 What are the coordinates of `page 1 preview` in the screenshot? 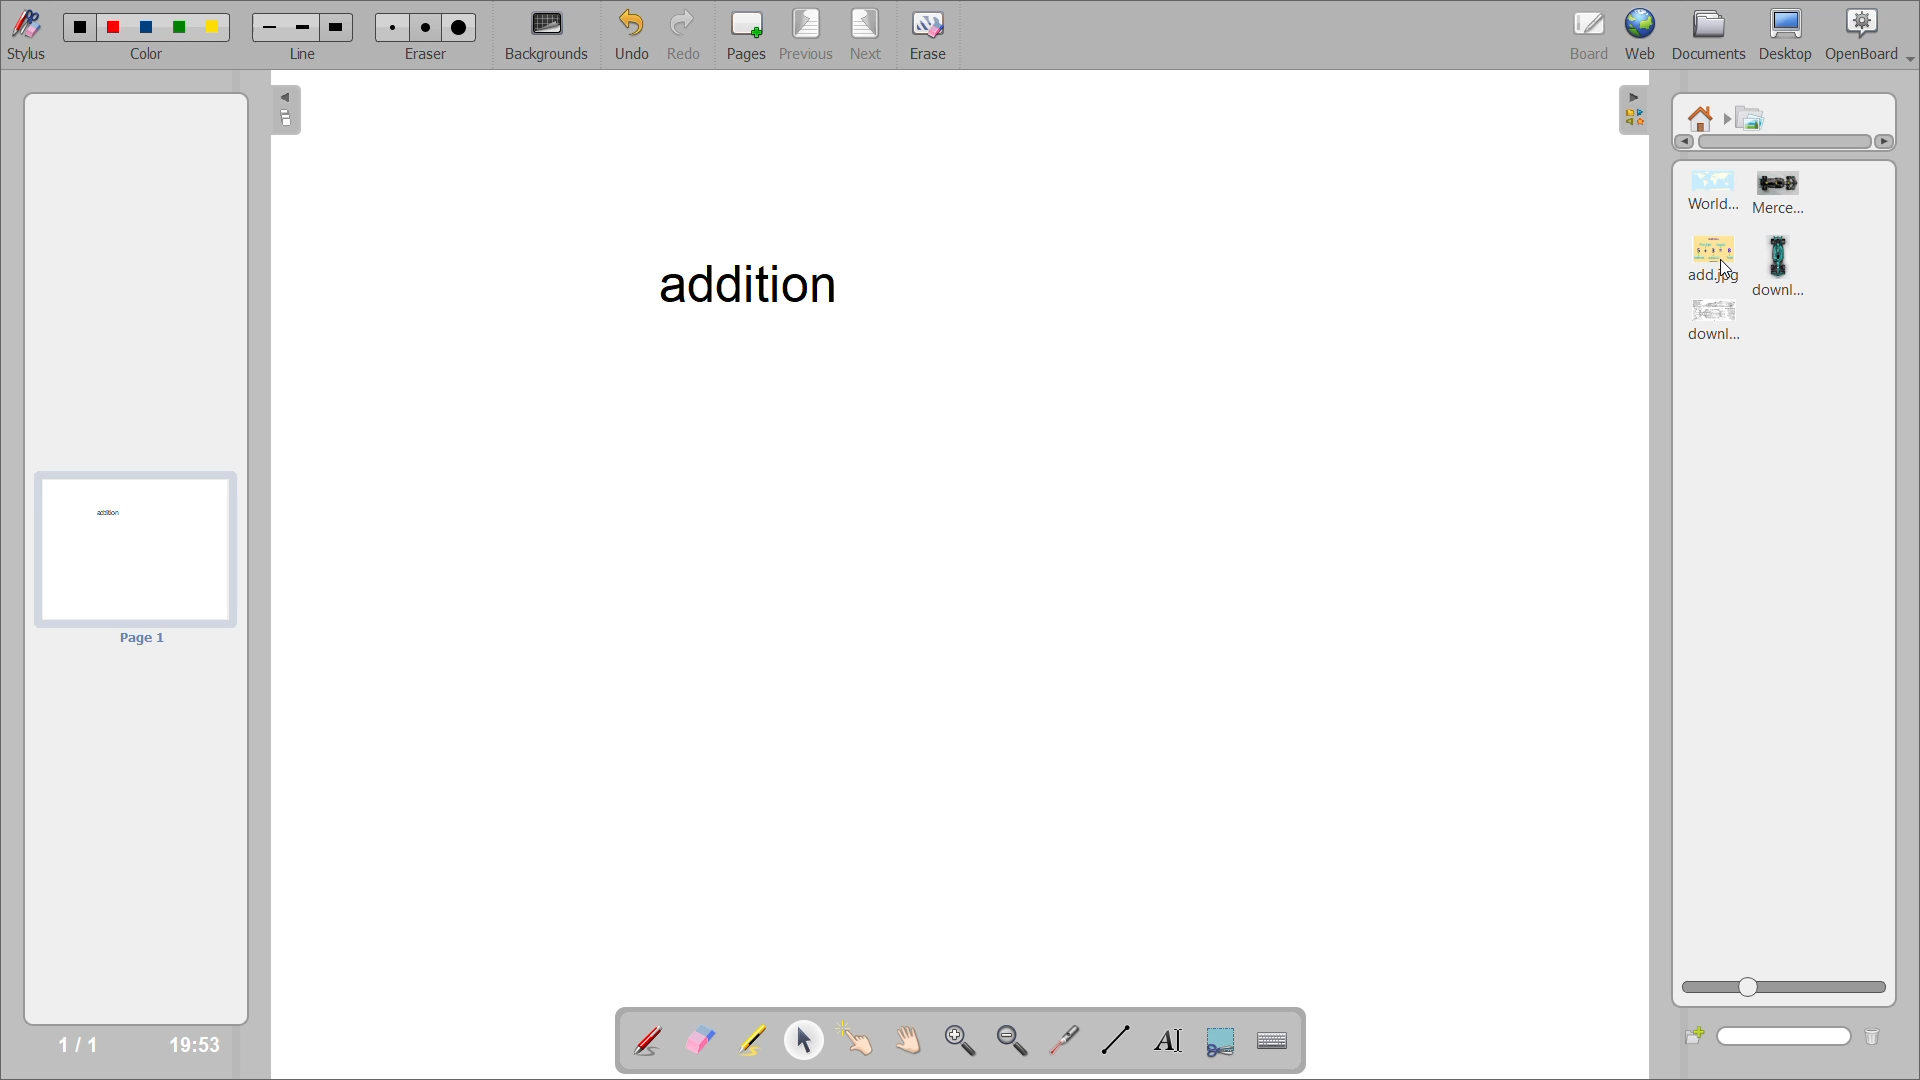 It's located at (136, 549).